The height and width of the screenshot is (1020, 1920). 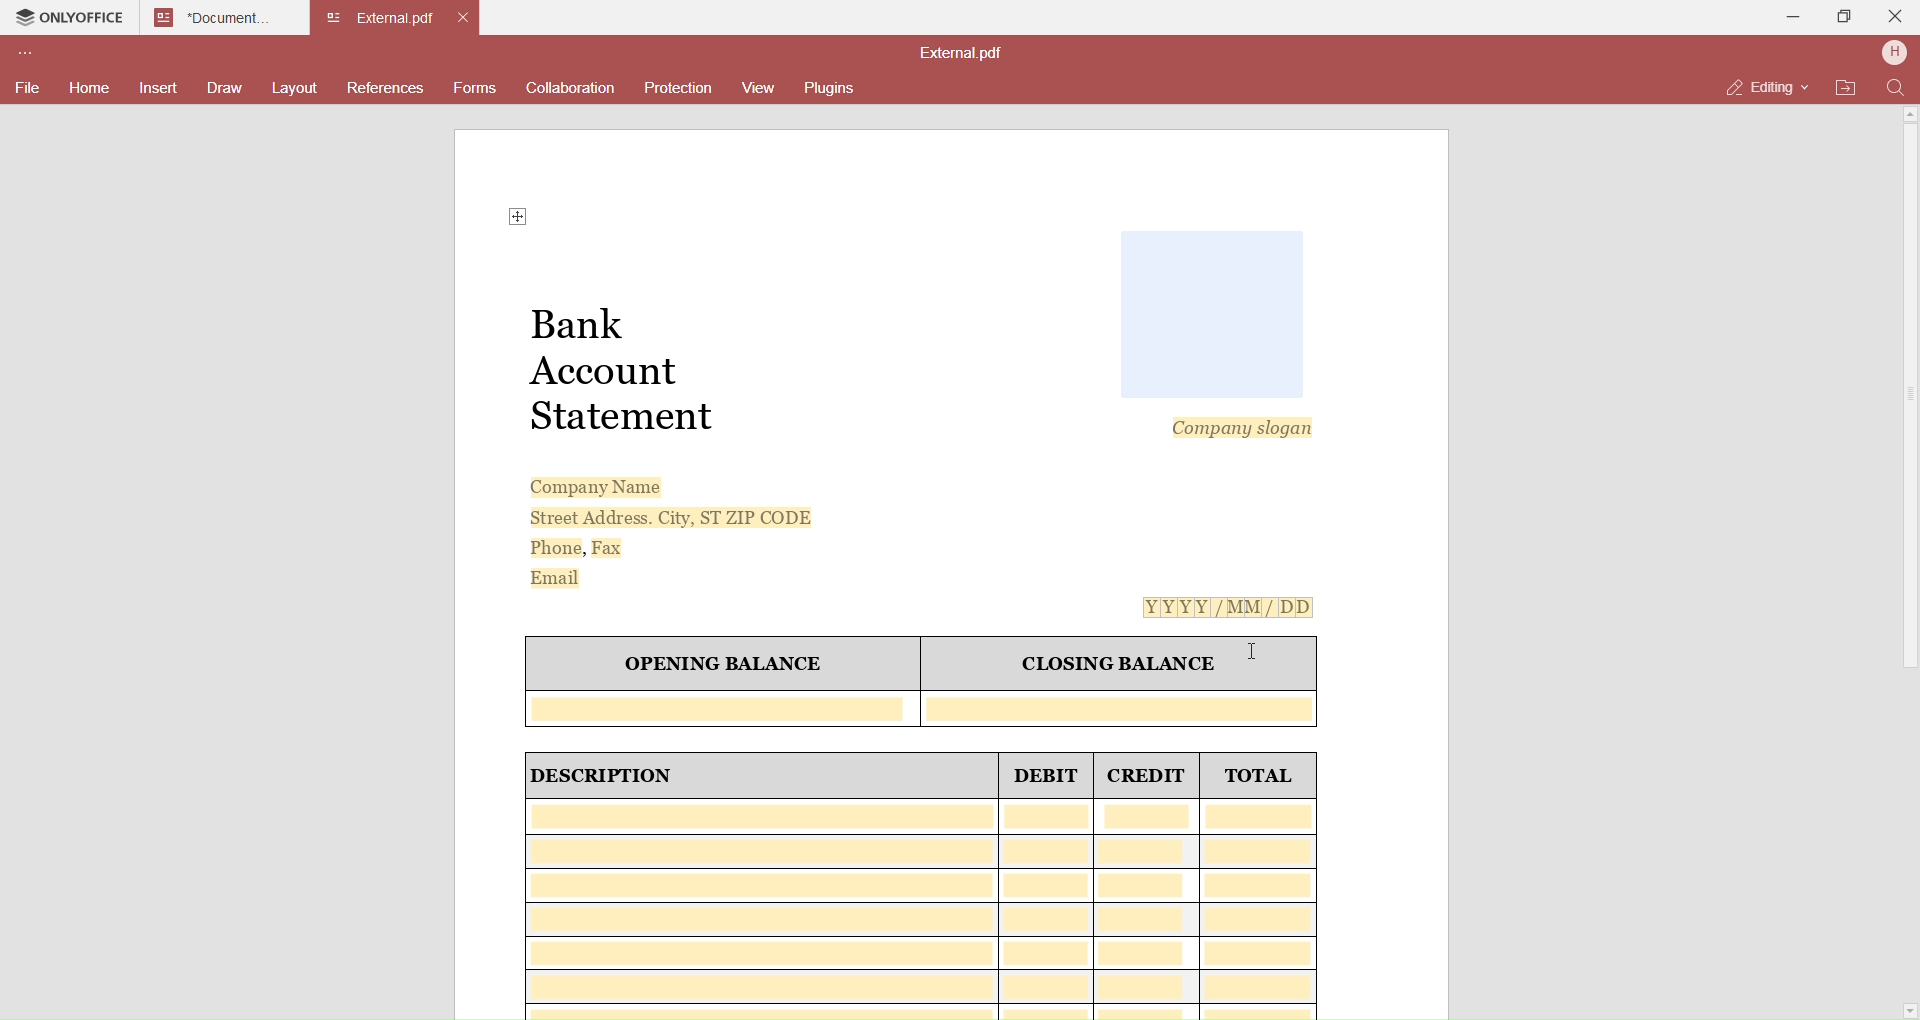 I want to click on document title, so click(x=964, y=54).